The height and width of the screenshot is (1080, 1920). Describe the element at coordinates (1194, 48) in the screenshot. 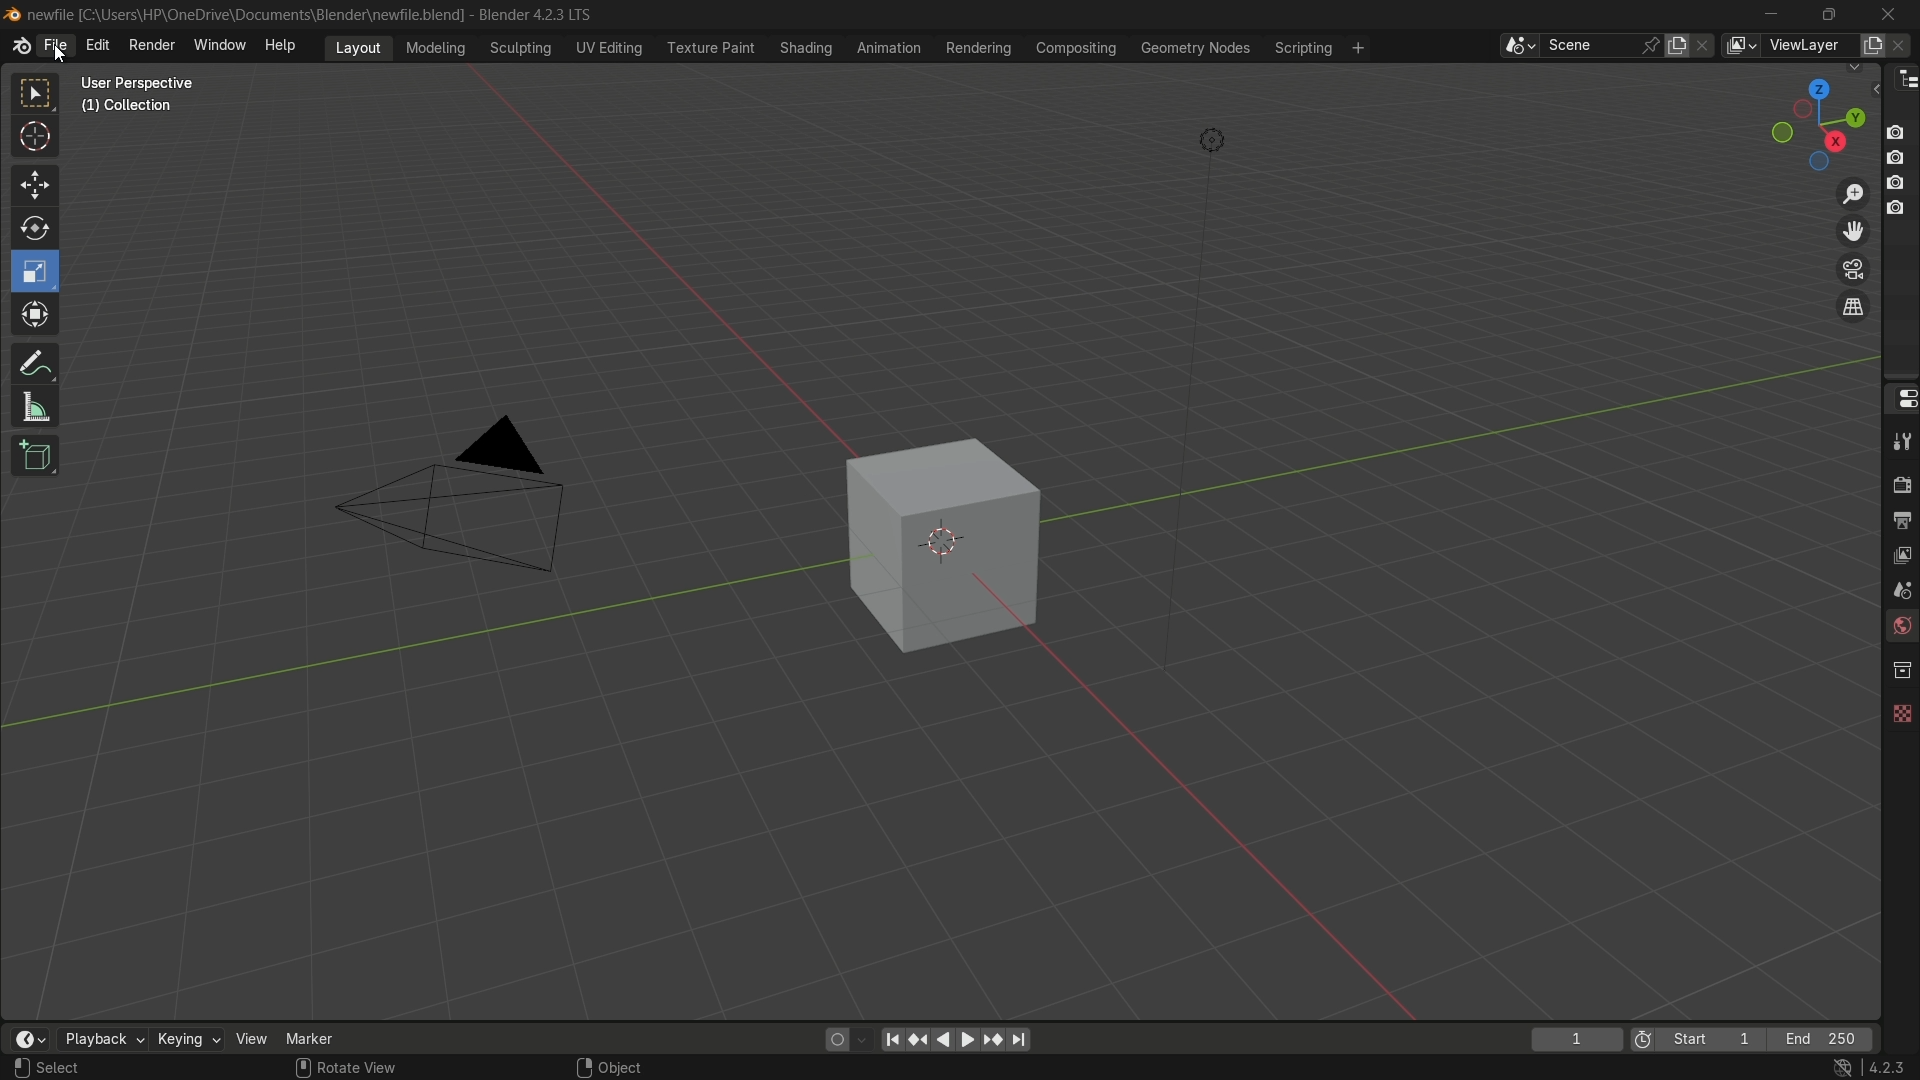

I see `geometry nodes menu` at that location.